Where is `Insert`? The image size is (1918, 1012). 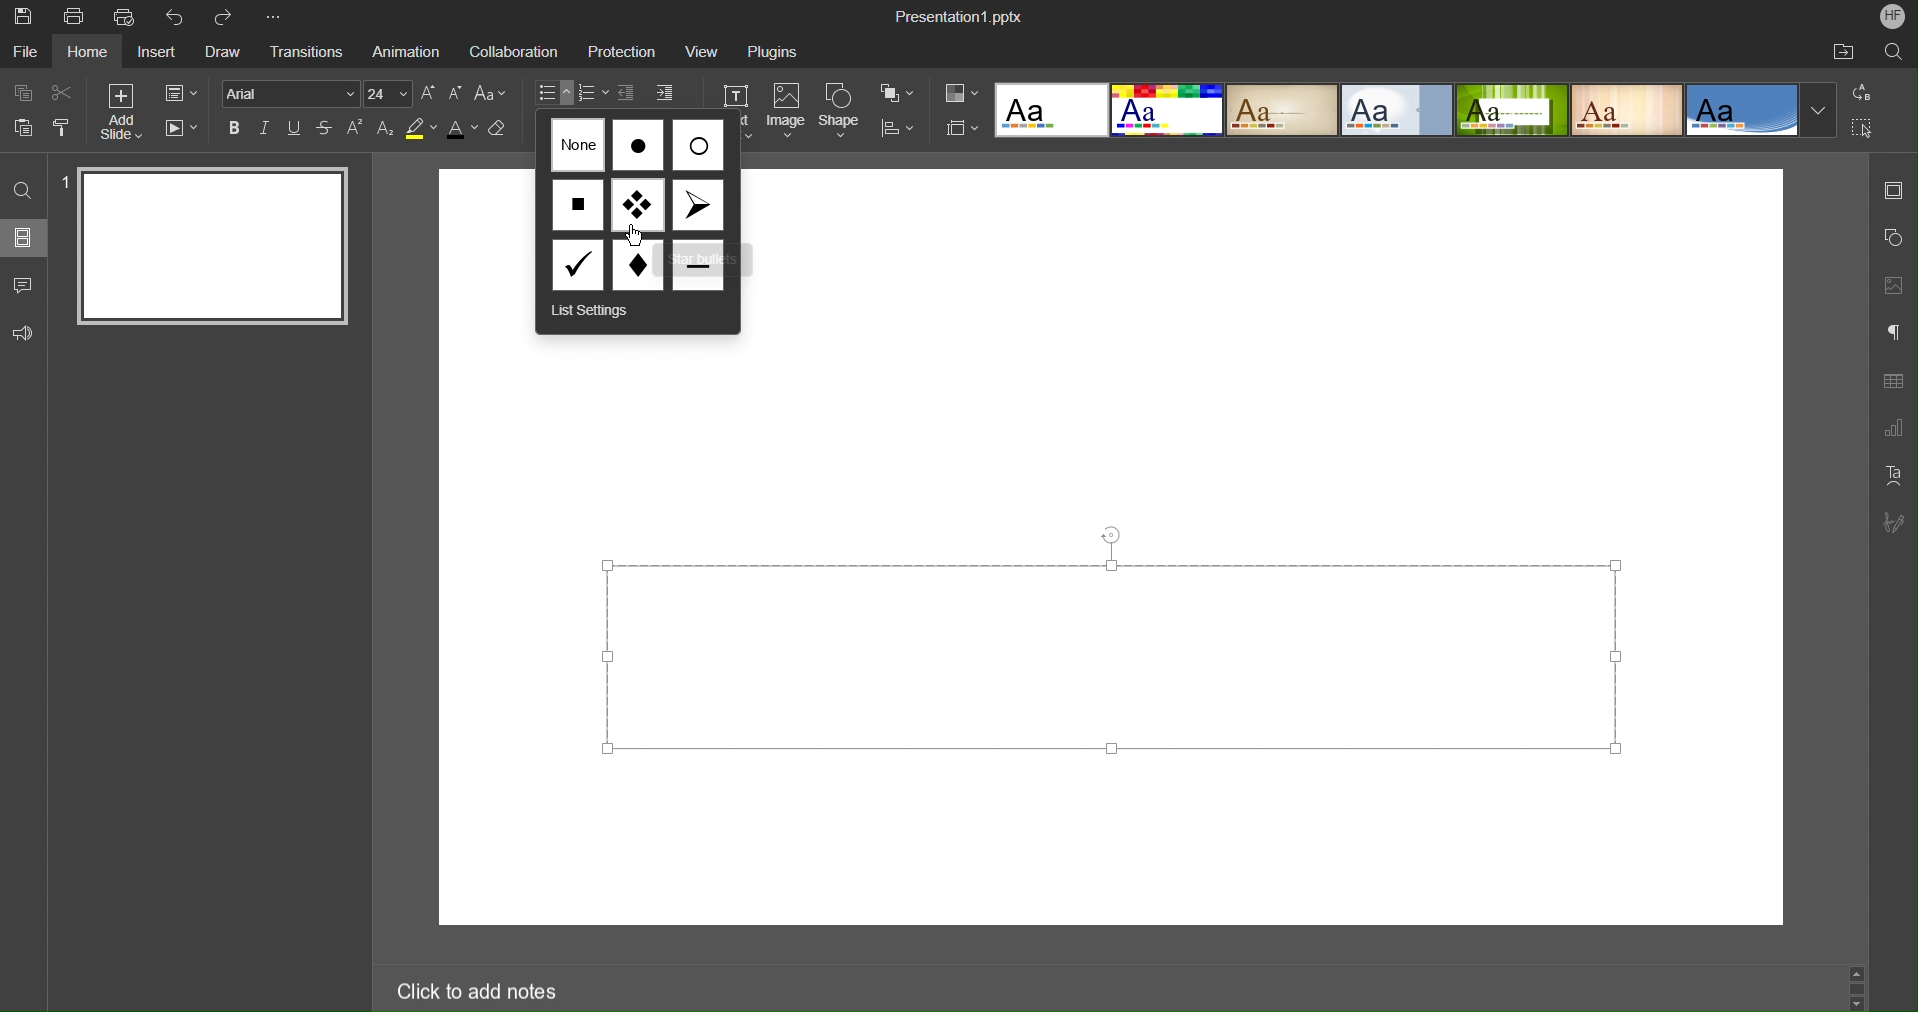
Insert is located at coordinates (158, 52).